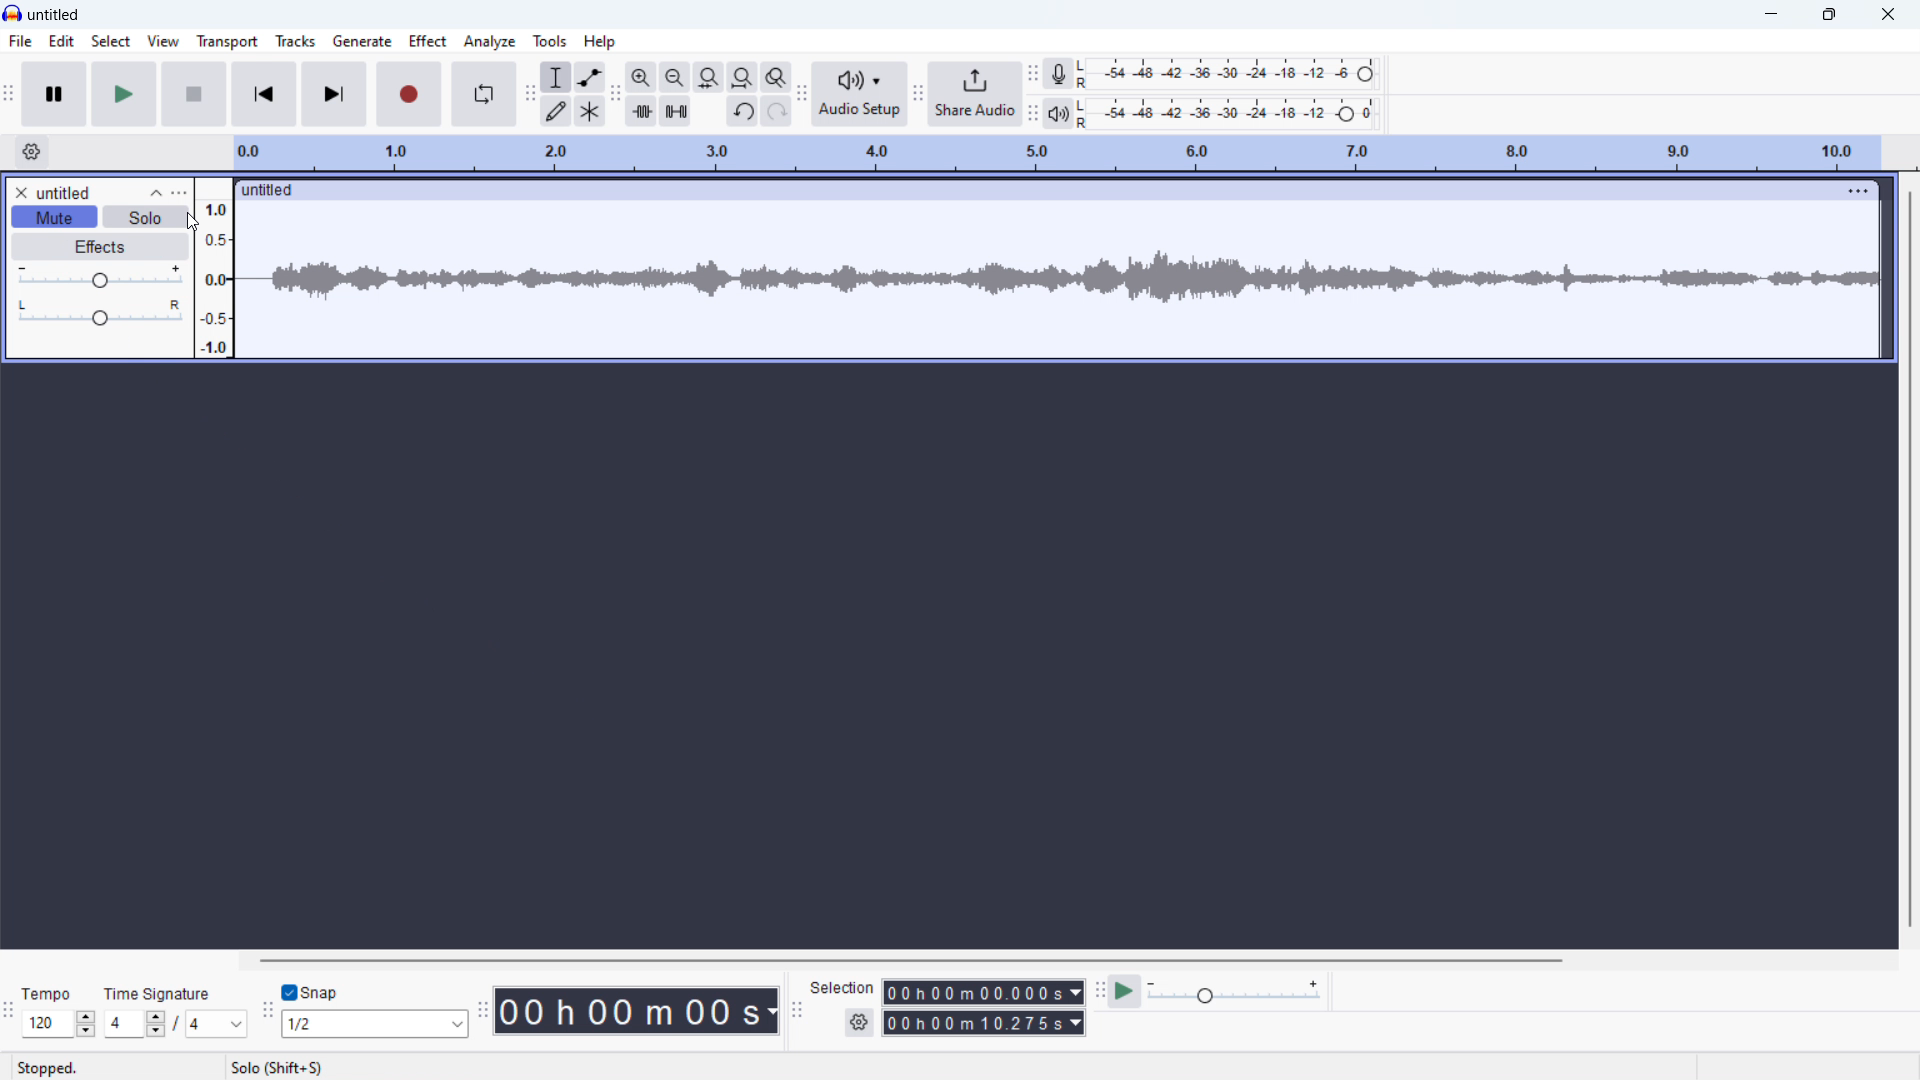 The height and width of the screenshot is (1080, 1920). What do you see at coordinates (194, 221) in the screenshot?
I see `cursor` at bounding box center [194, 221].